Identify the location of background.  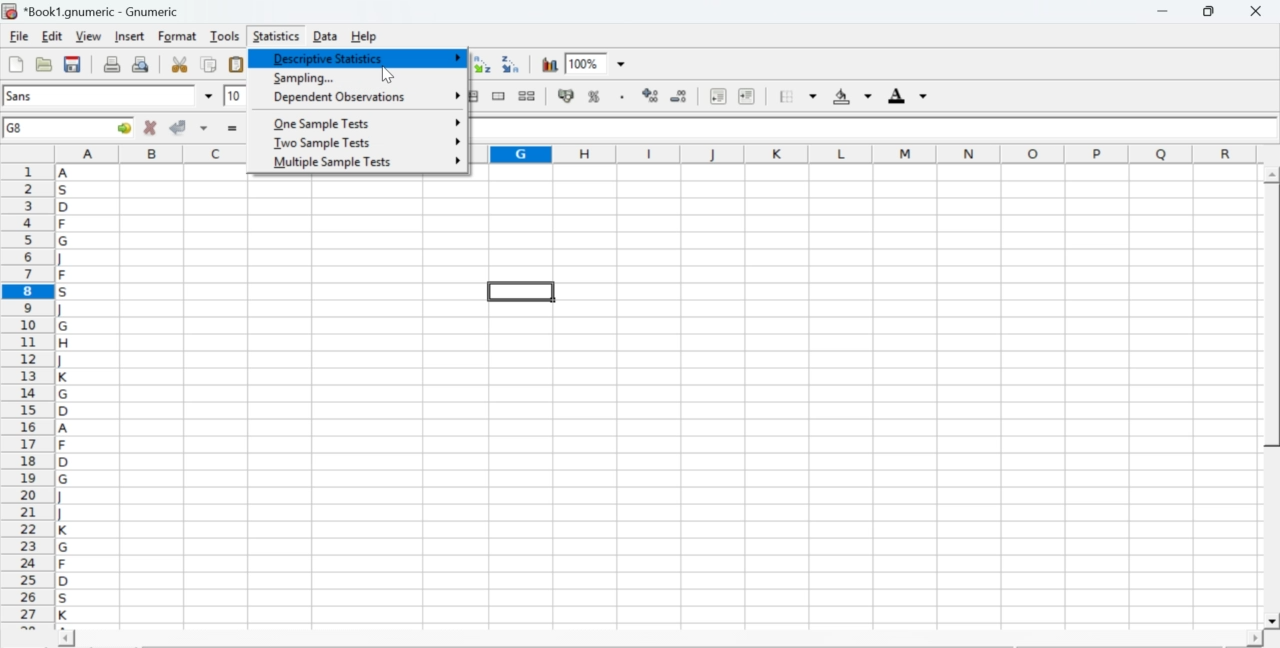
(854, 96).